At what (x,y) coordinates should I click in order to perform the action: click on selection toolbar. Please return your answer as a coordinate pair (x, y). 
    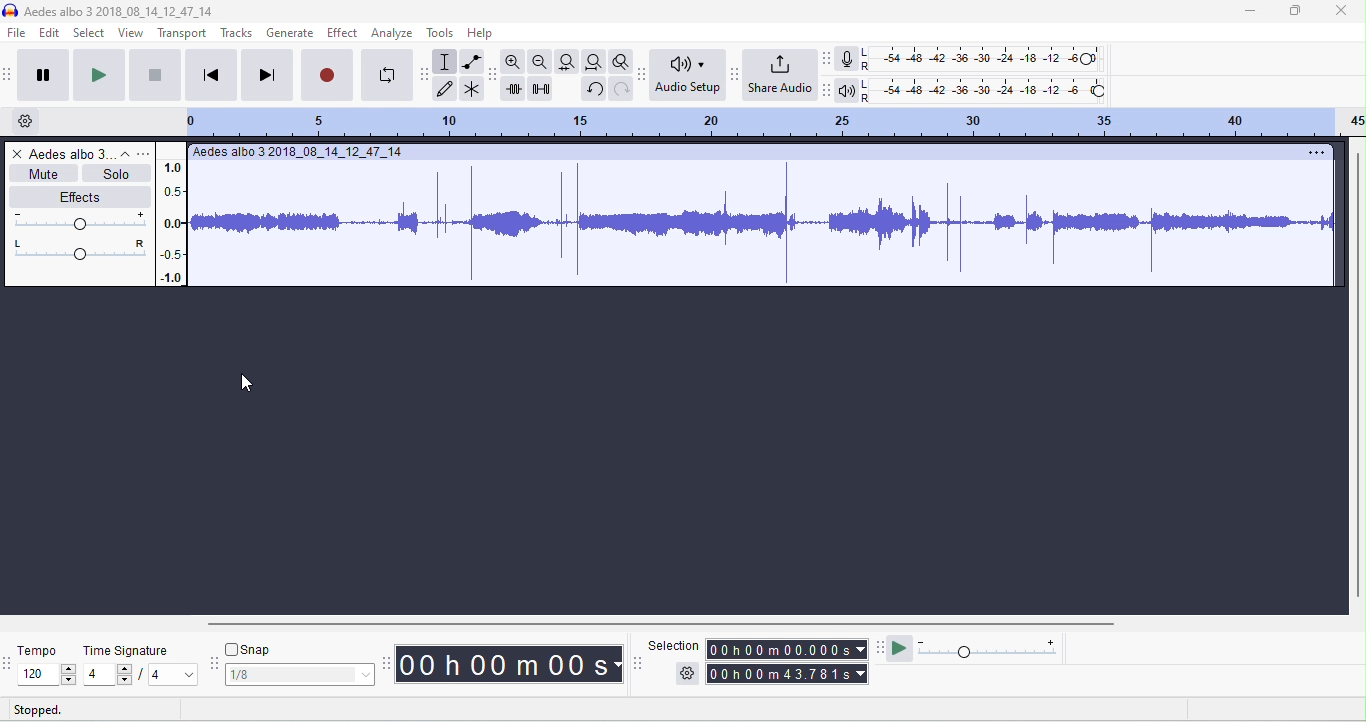
    Looking at the image, I should click on (640, 665).